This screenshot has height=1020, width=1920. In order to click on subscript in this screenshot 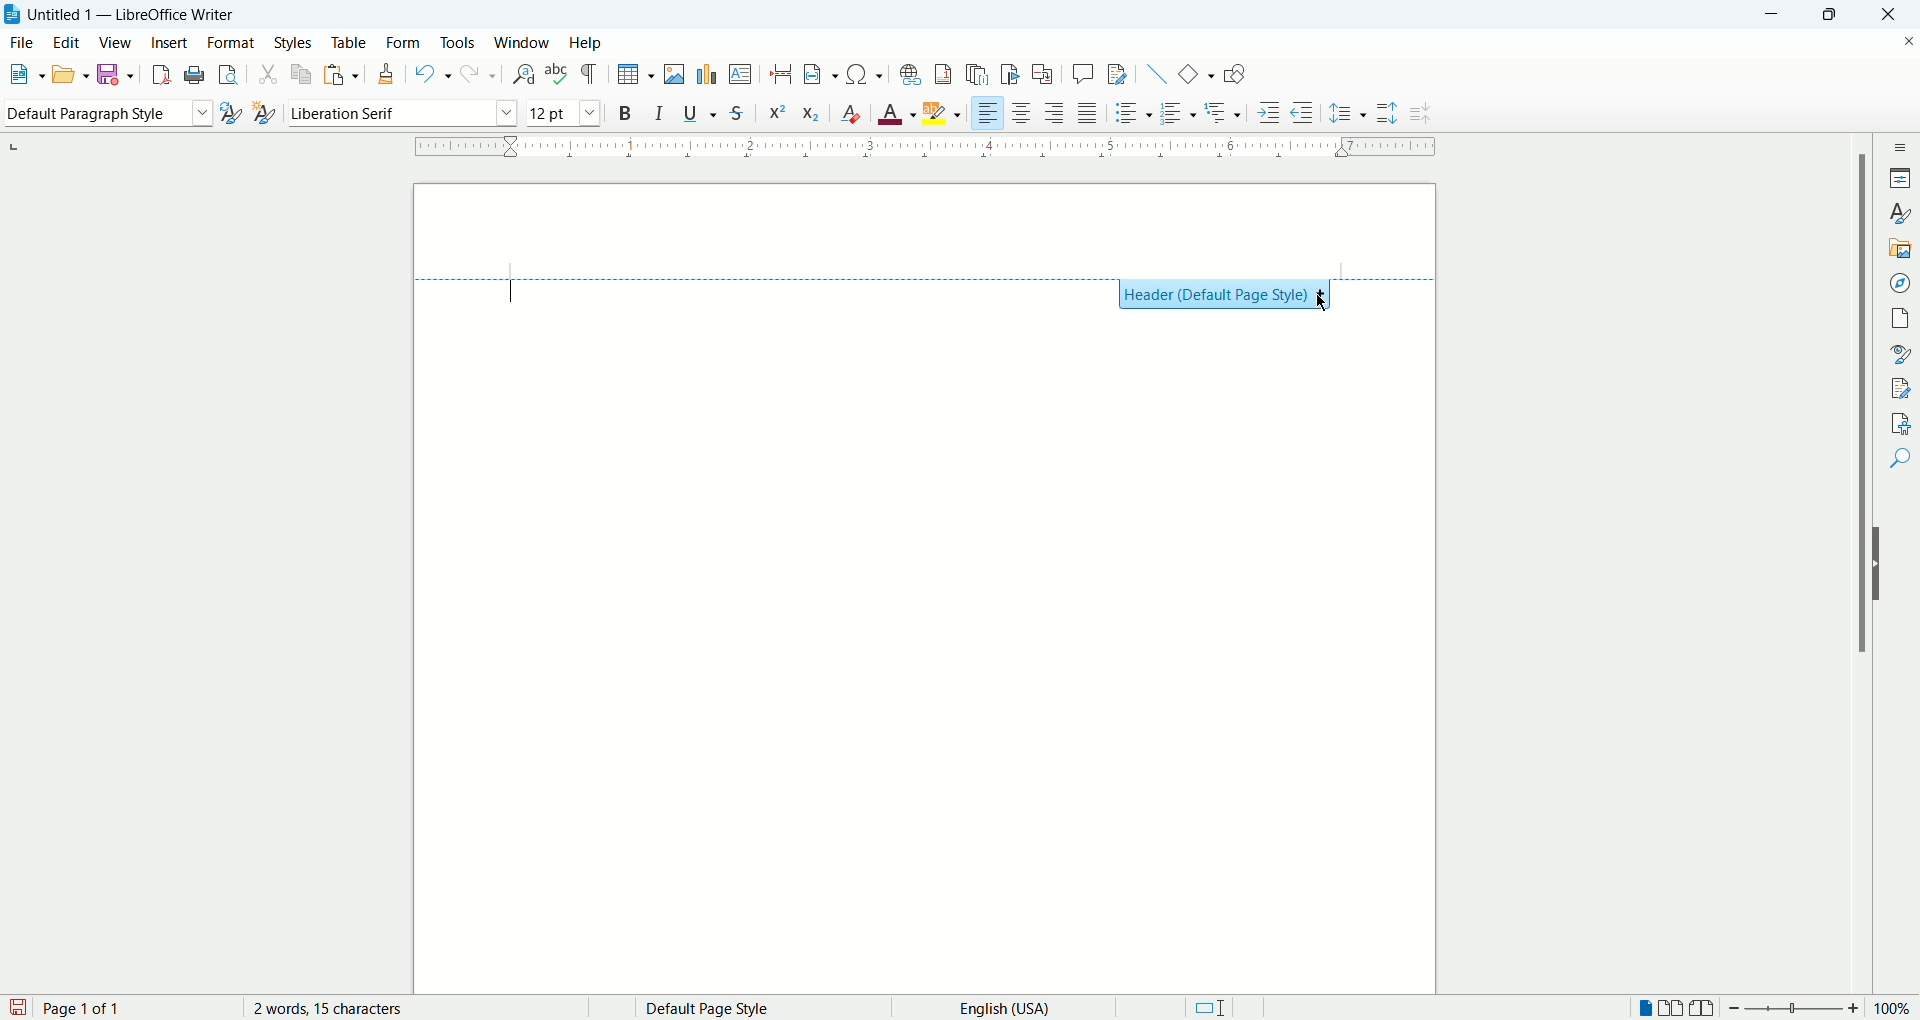, I will do `click(815, 114)`.